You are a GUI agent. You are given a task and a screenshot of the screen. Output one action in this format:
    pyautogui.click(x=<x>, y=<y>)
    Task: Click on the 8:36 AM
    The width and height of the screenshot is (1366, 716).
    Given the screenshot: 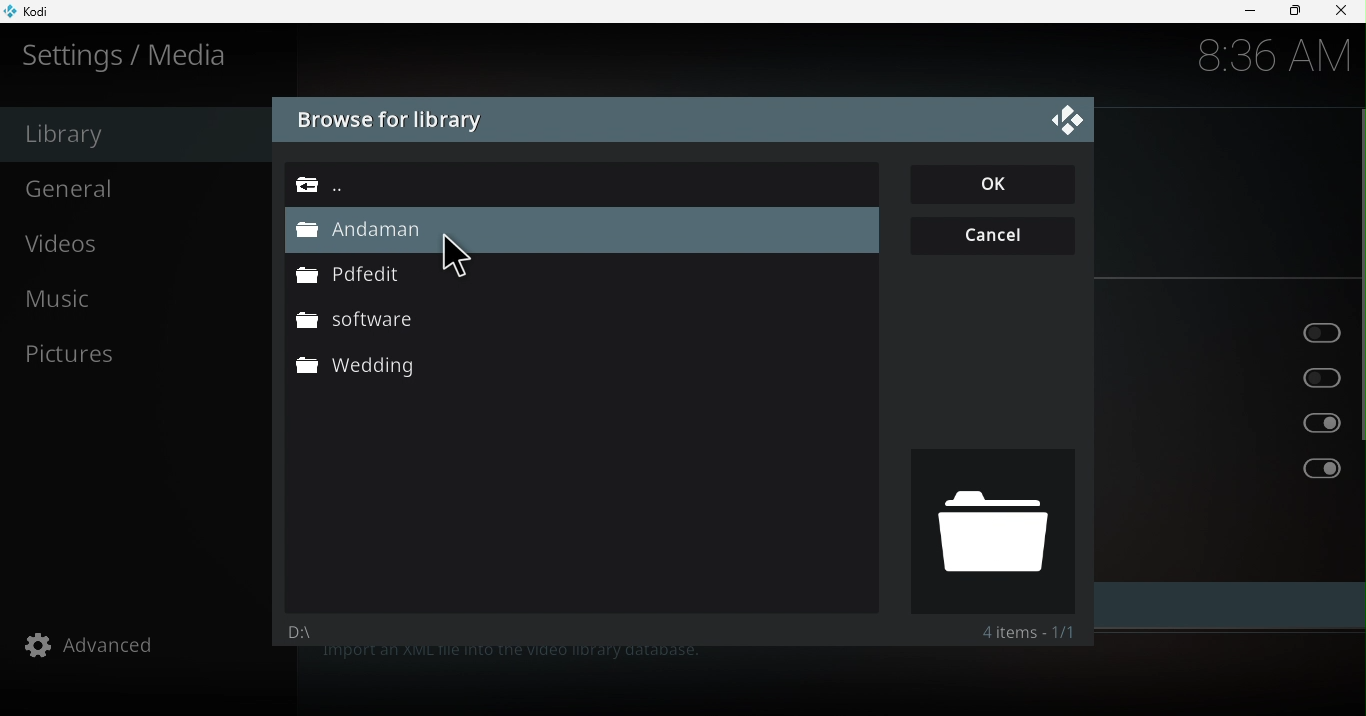 What is the action you would take?
    pyautogui.click(x=1267, y=57)
    